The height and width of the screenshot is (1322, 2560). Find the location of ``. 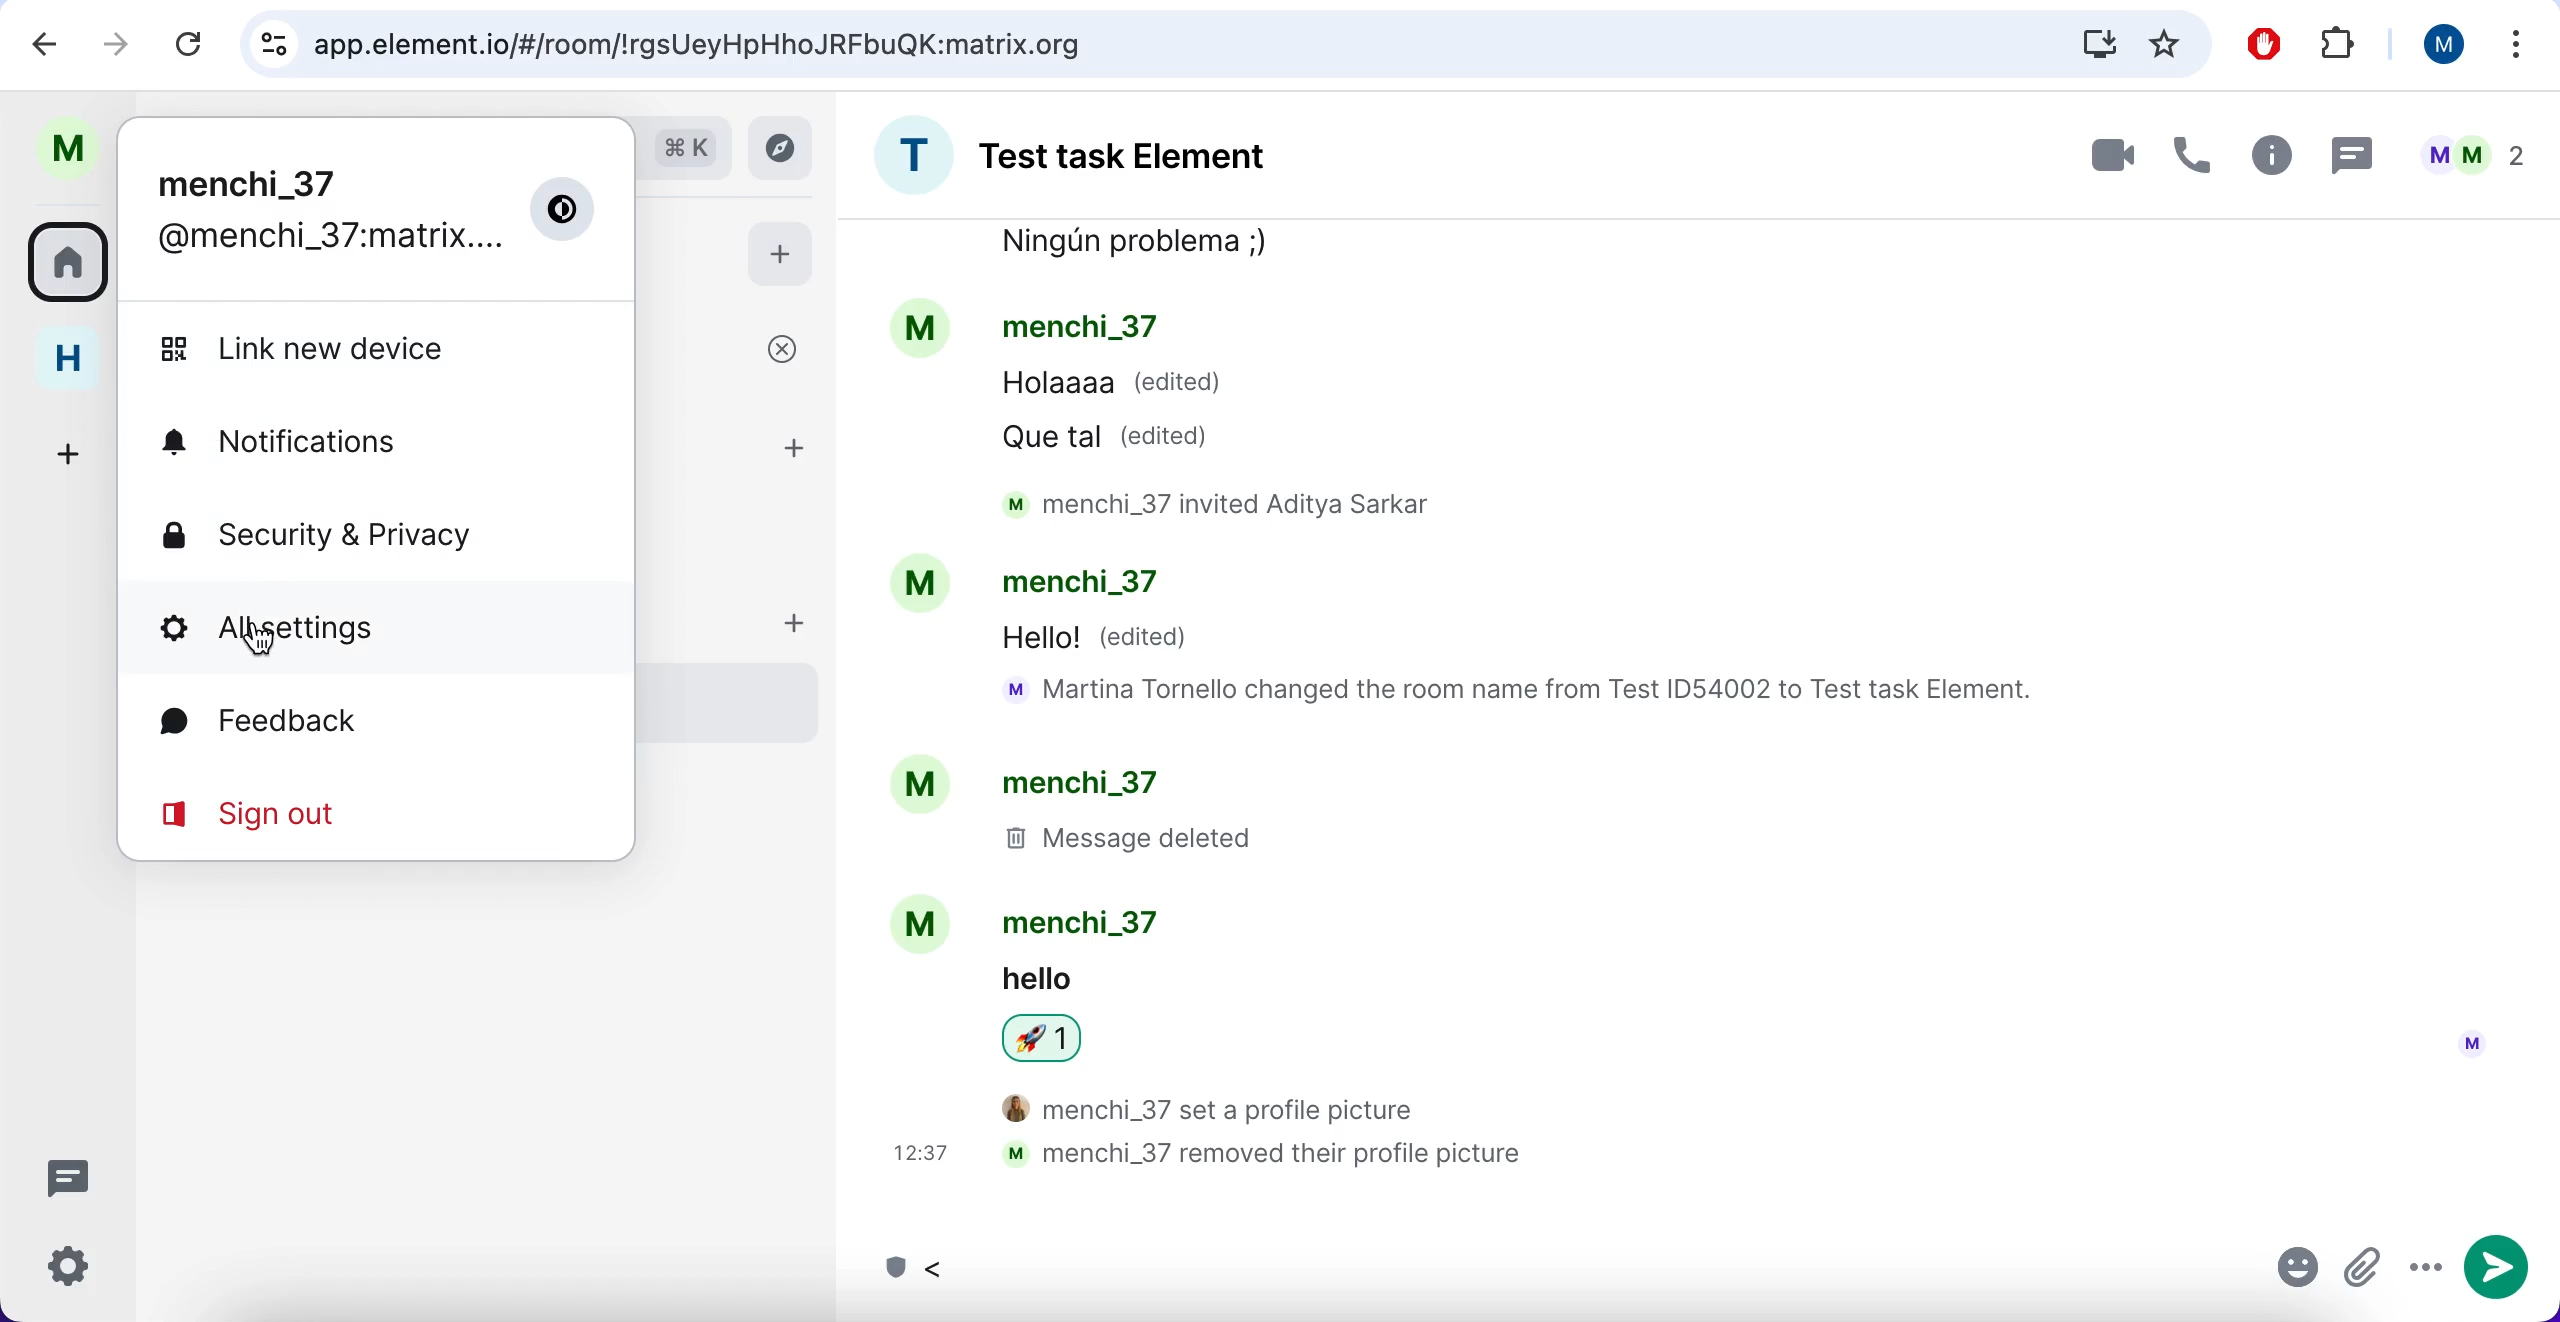

 is located at coordinates (784, 156).